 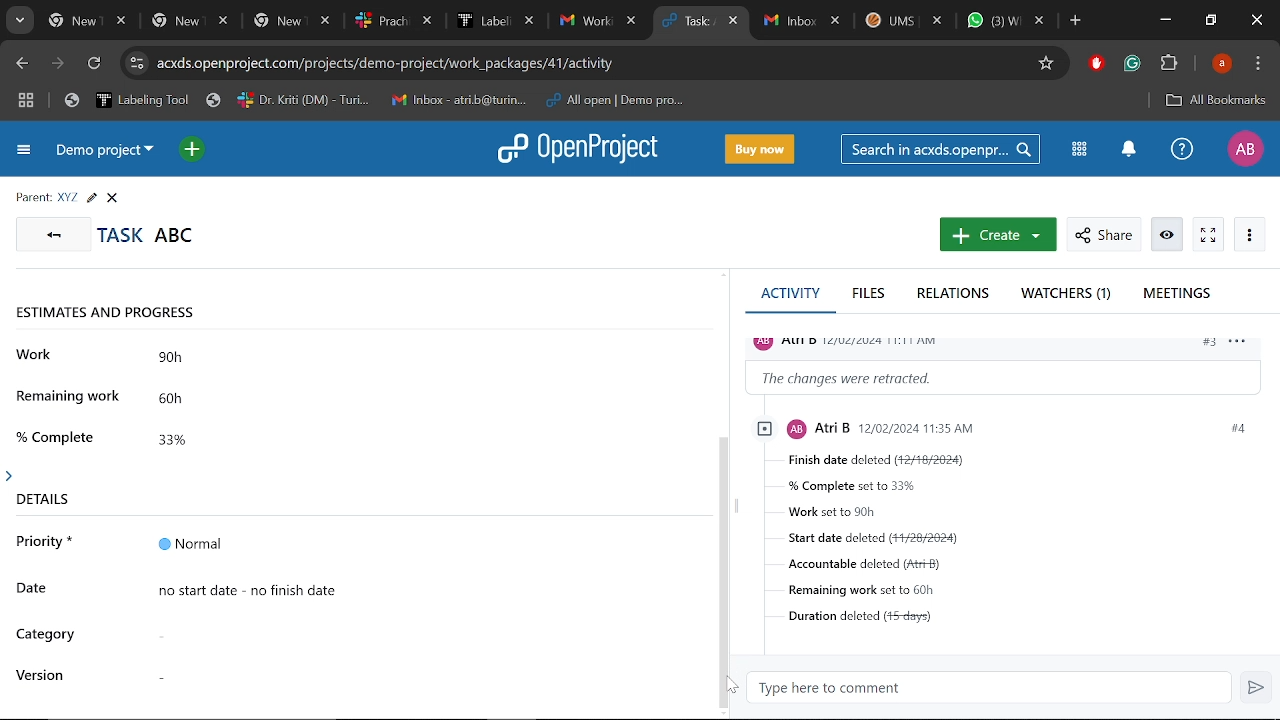 I want to click on Buy now, so click(x=762, y=150).